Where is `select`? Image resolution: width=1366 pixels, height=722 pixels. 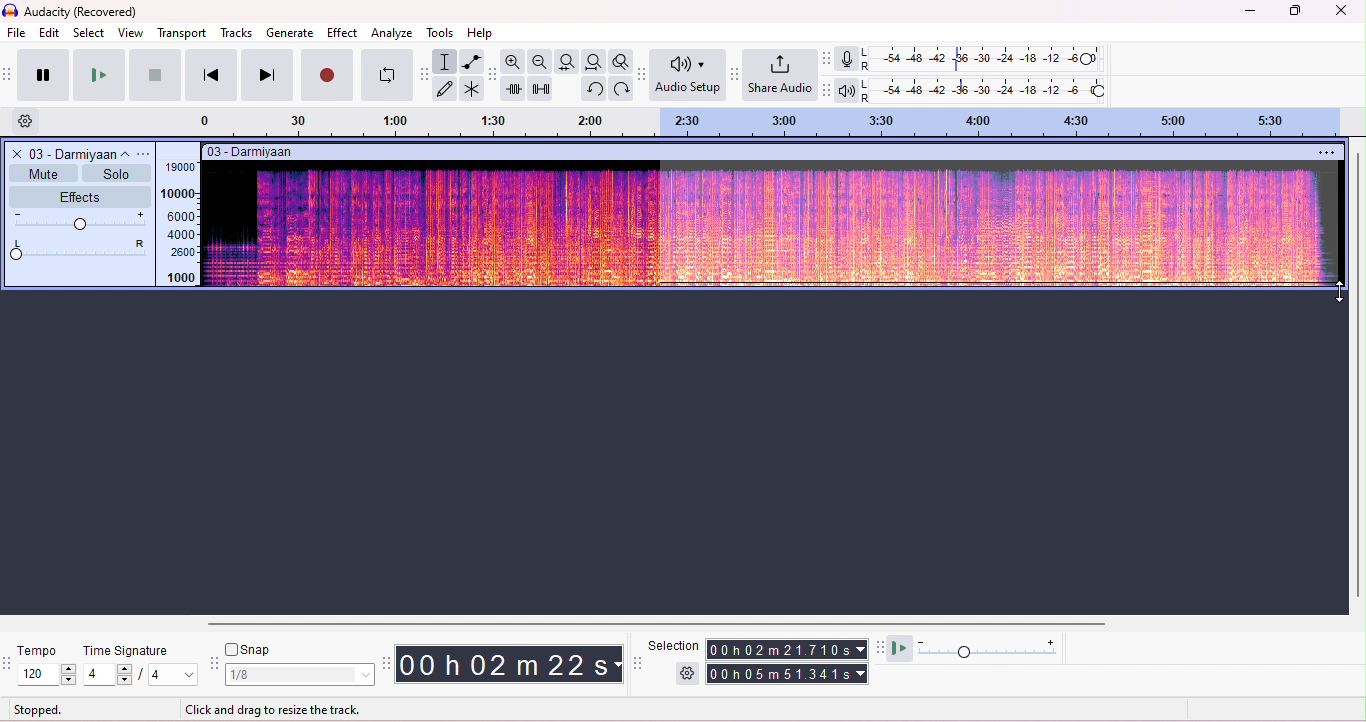 select is located at coordinates (90, 32).